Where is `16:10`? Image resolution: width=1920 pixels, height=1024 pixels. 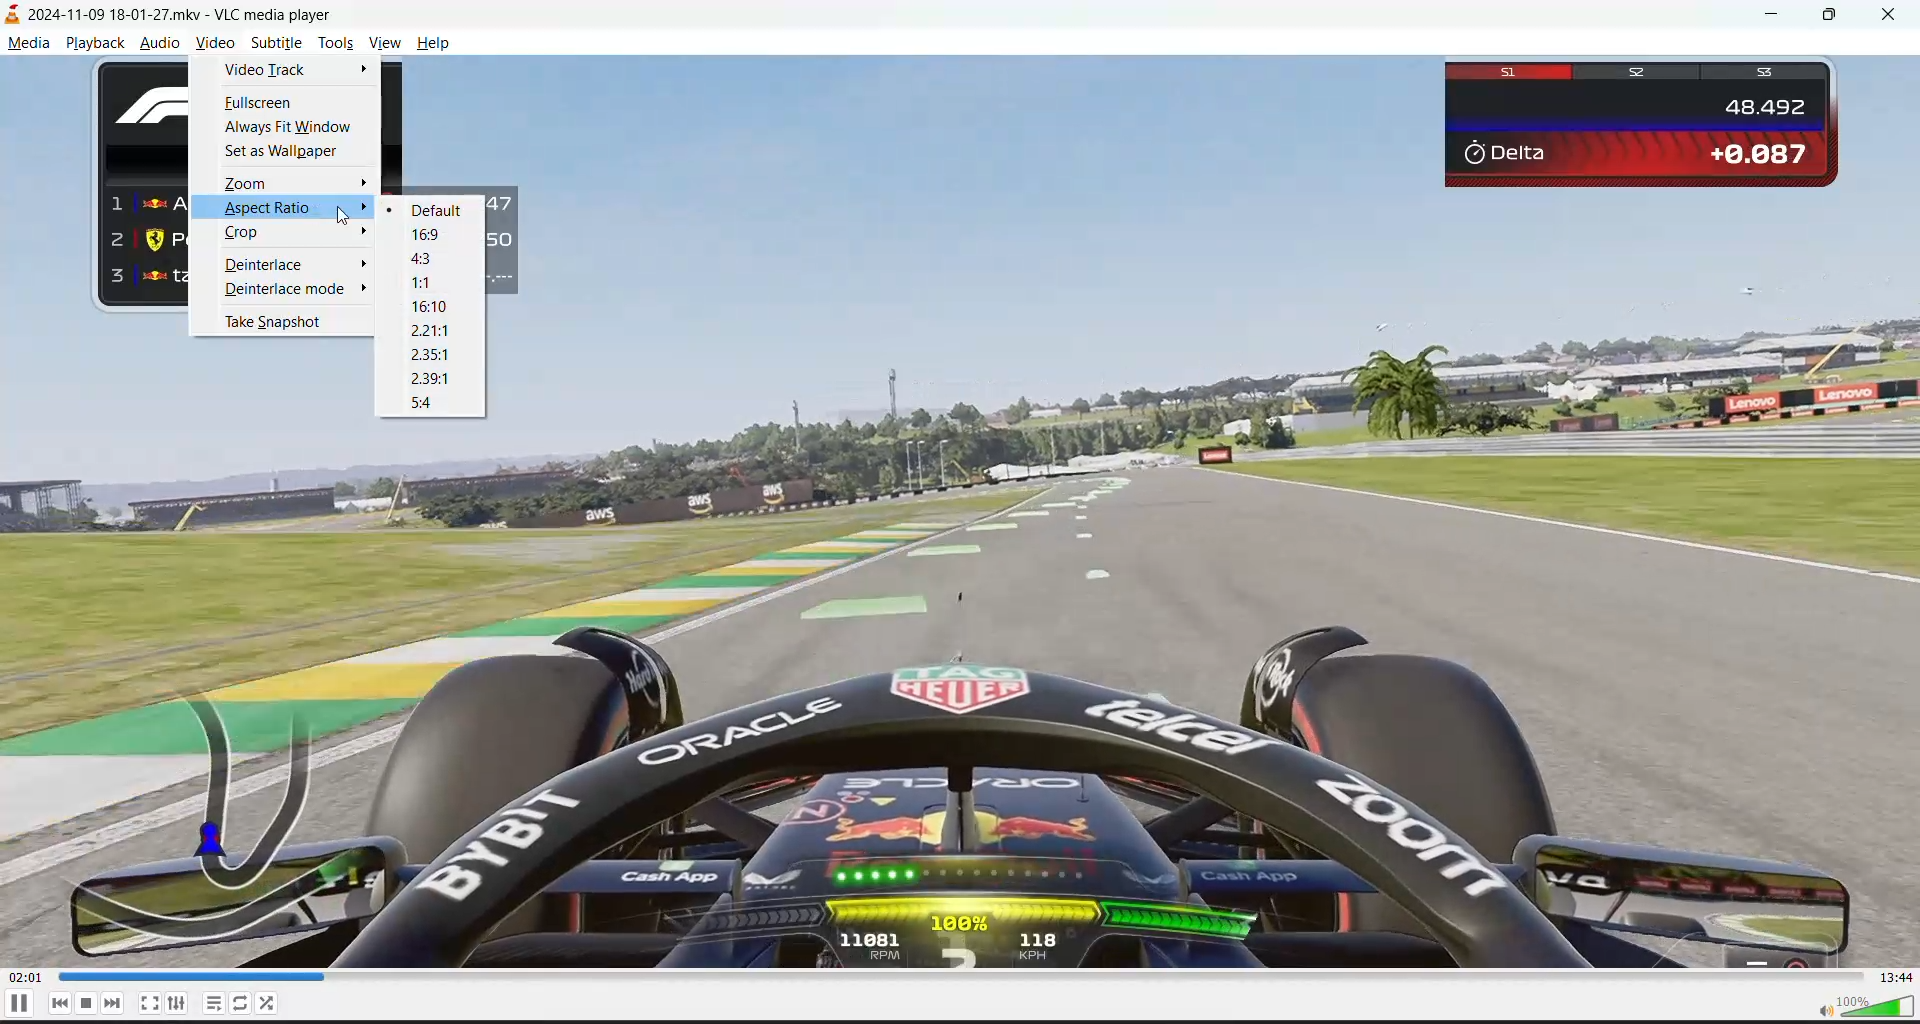
16:10 is located at coordinates (432, 306).